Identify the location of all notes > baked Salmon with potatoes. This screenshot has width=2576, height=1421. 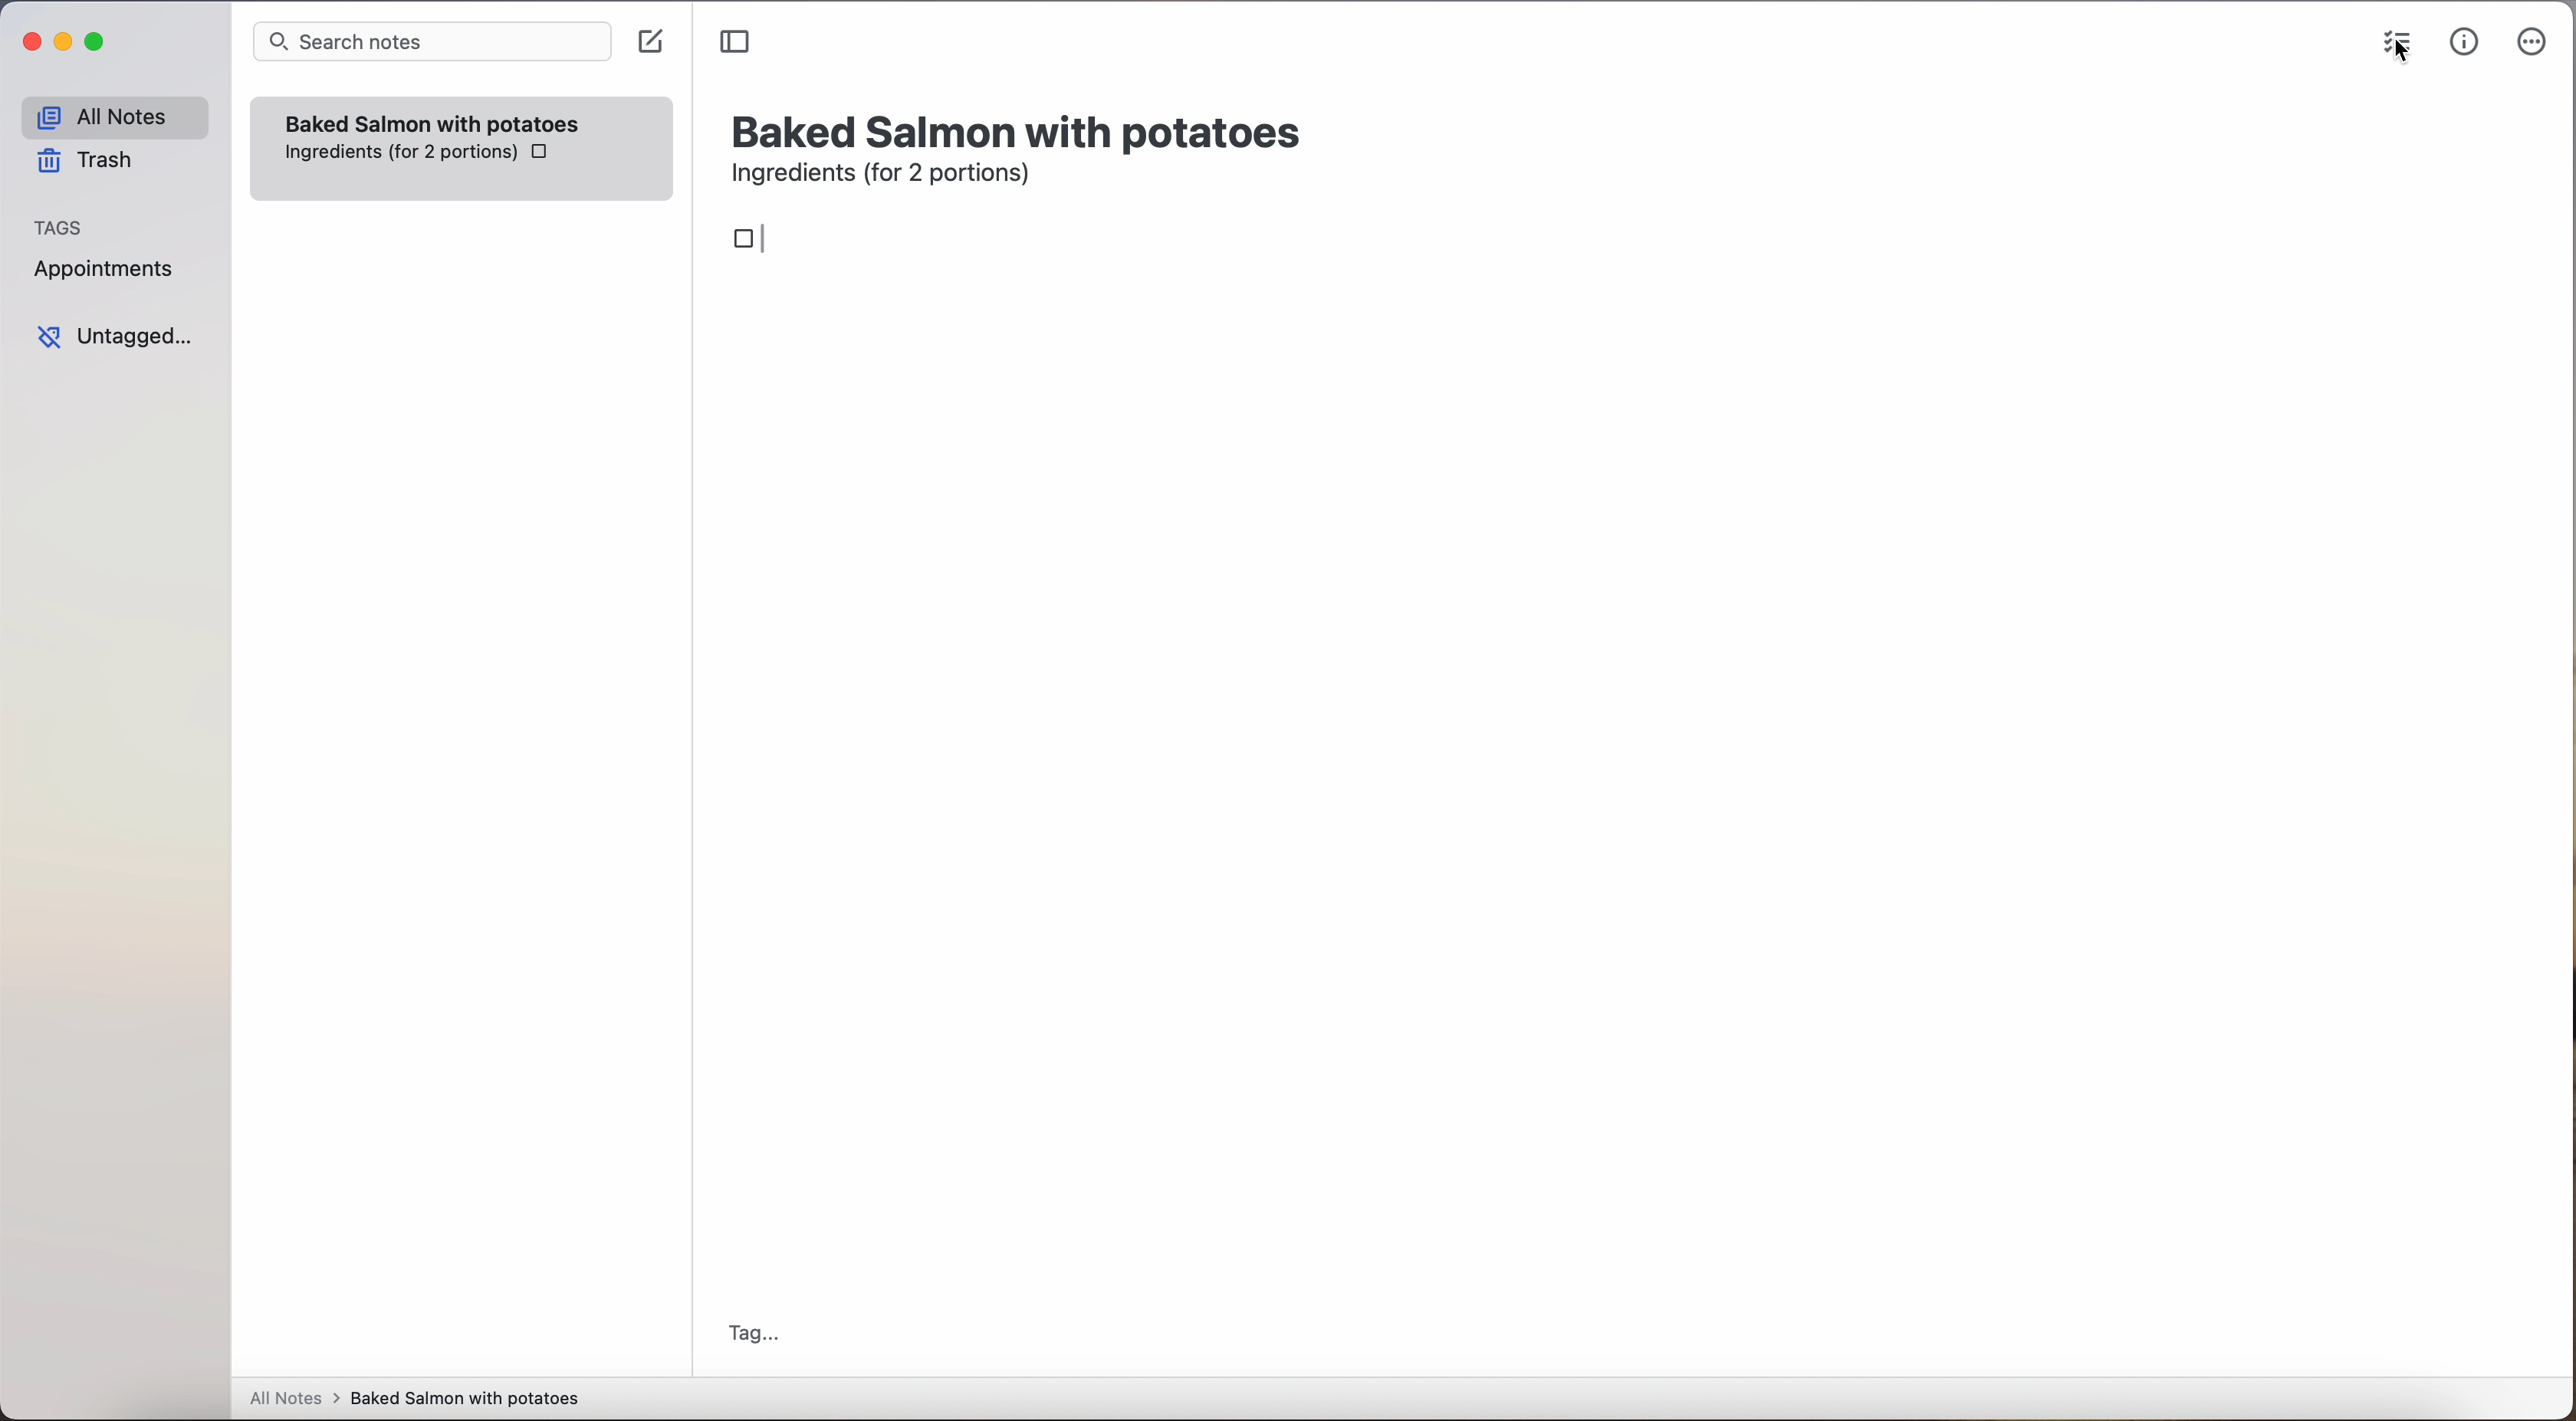
(415, 1397).